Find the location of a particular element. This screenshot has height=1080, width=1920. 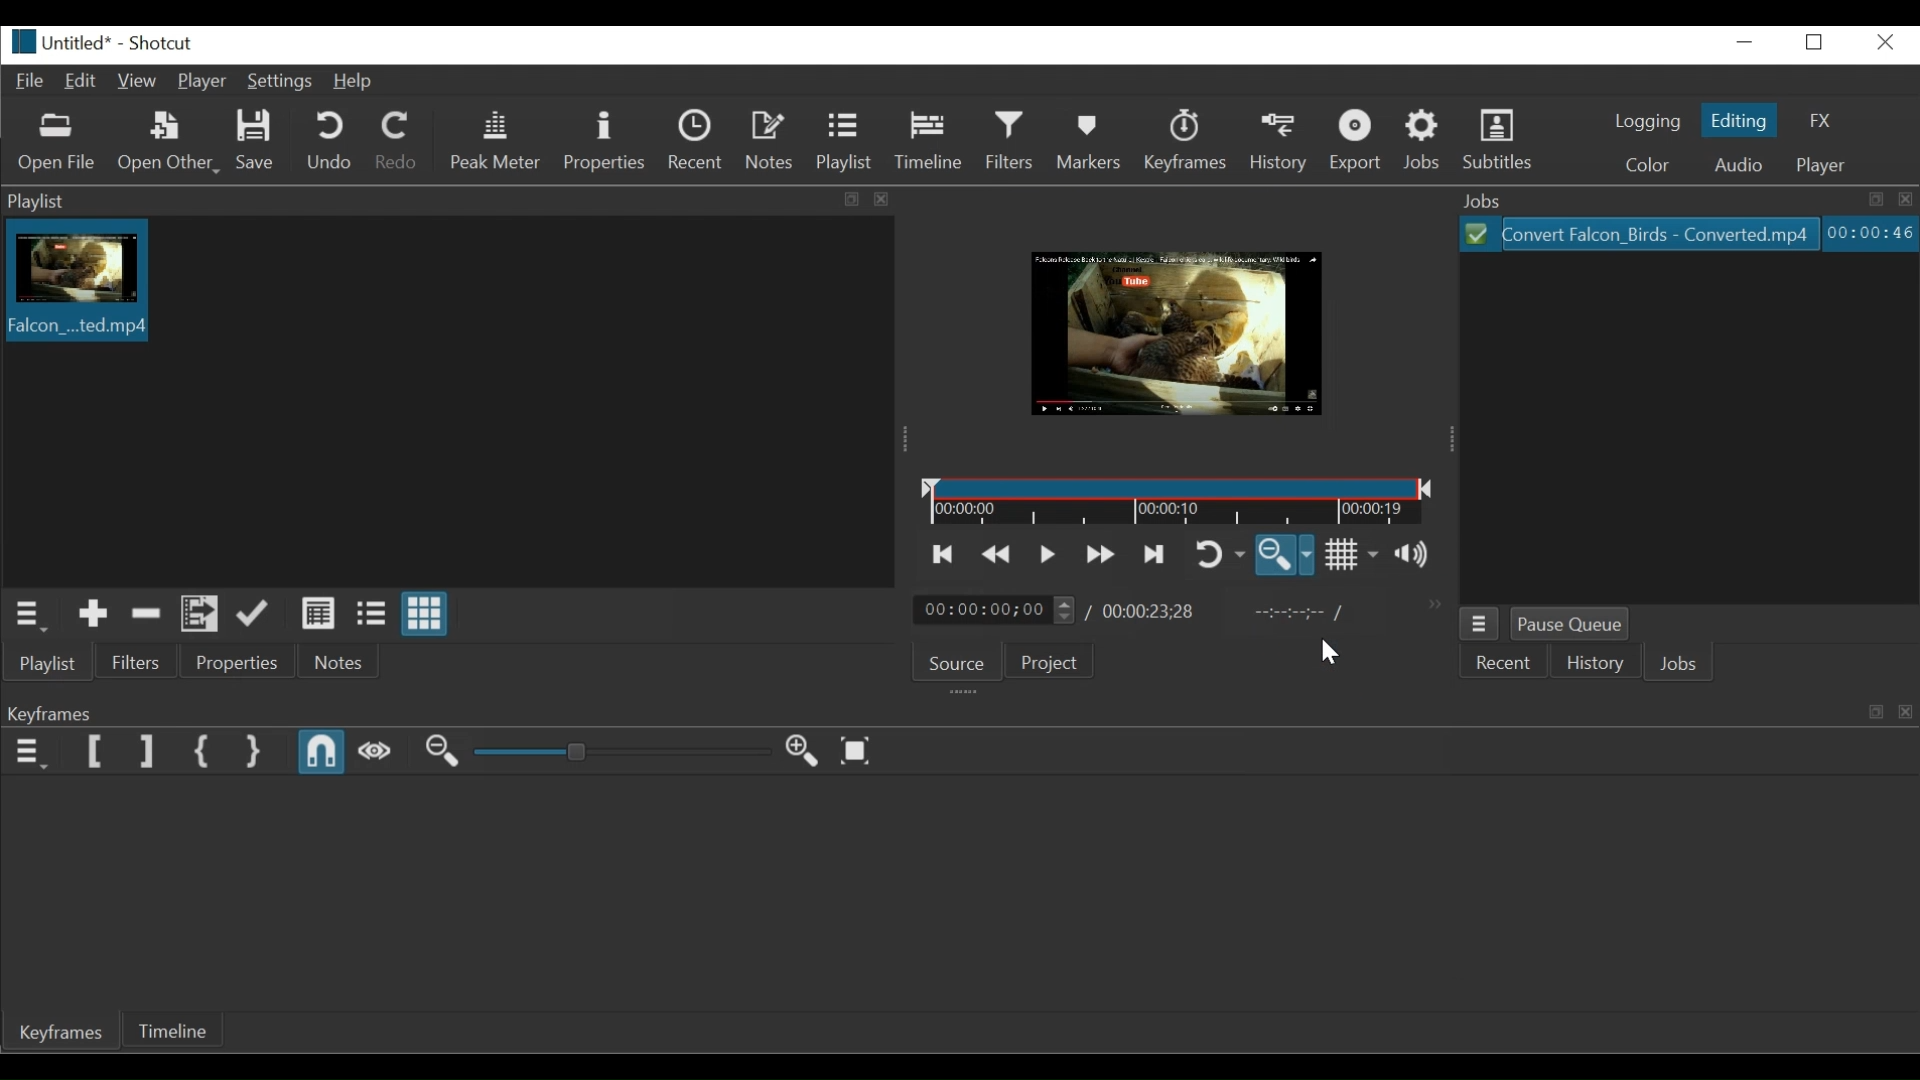

minimize is located at coordinates (1744, 40).